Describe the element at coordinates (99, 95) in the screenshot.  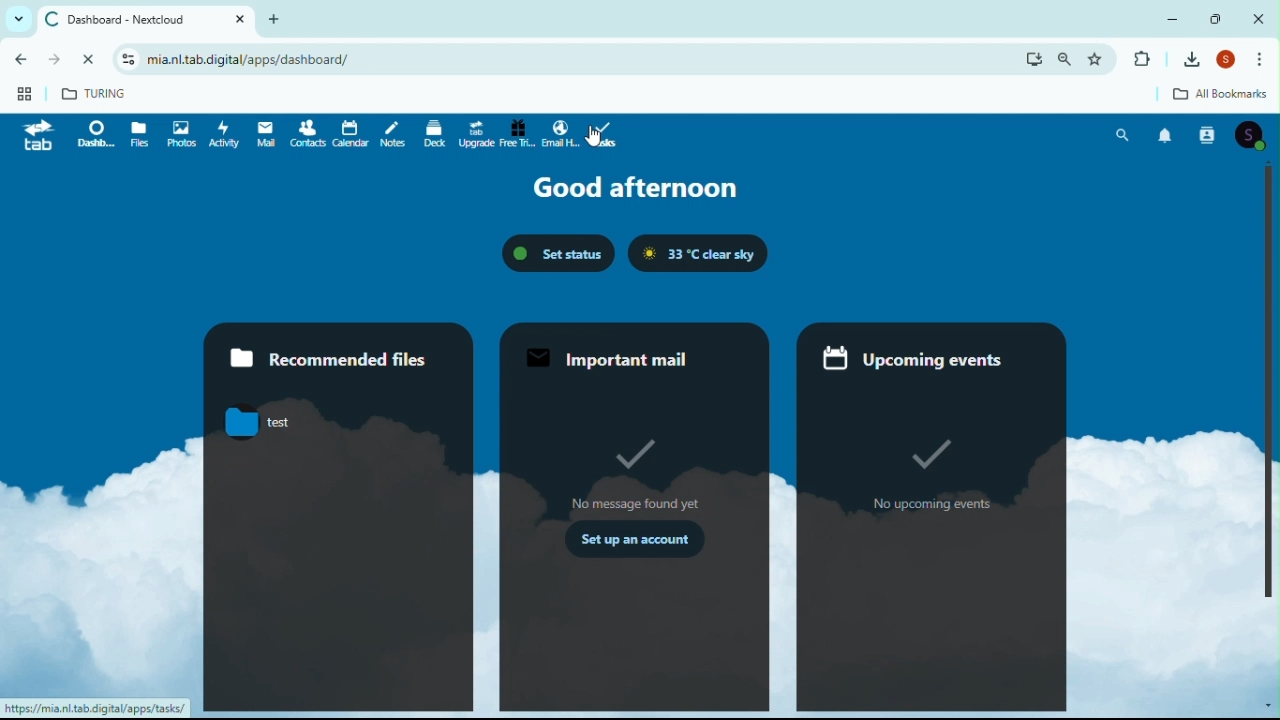
I see `turing` at that location.